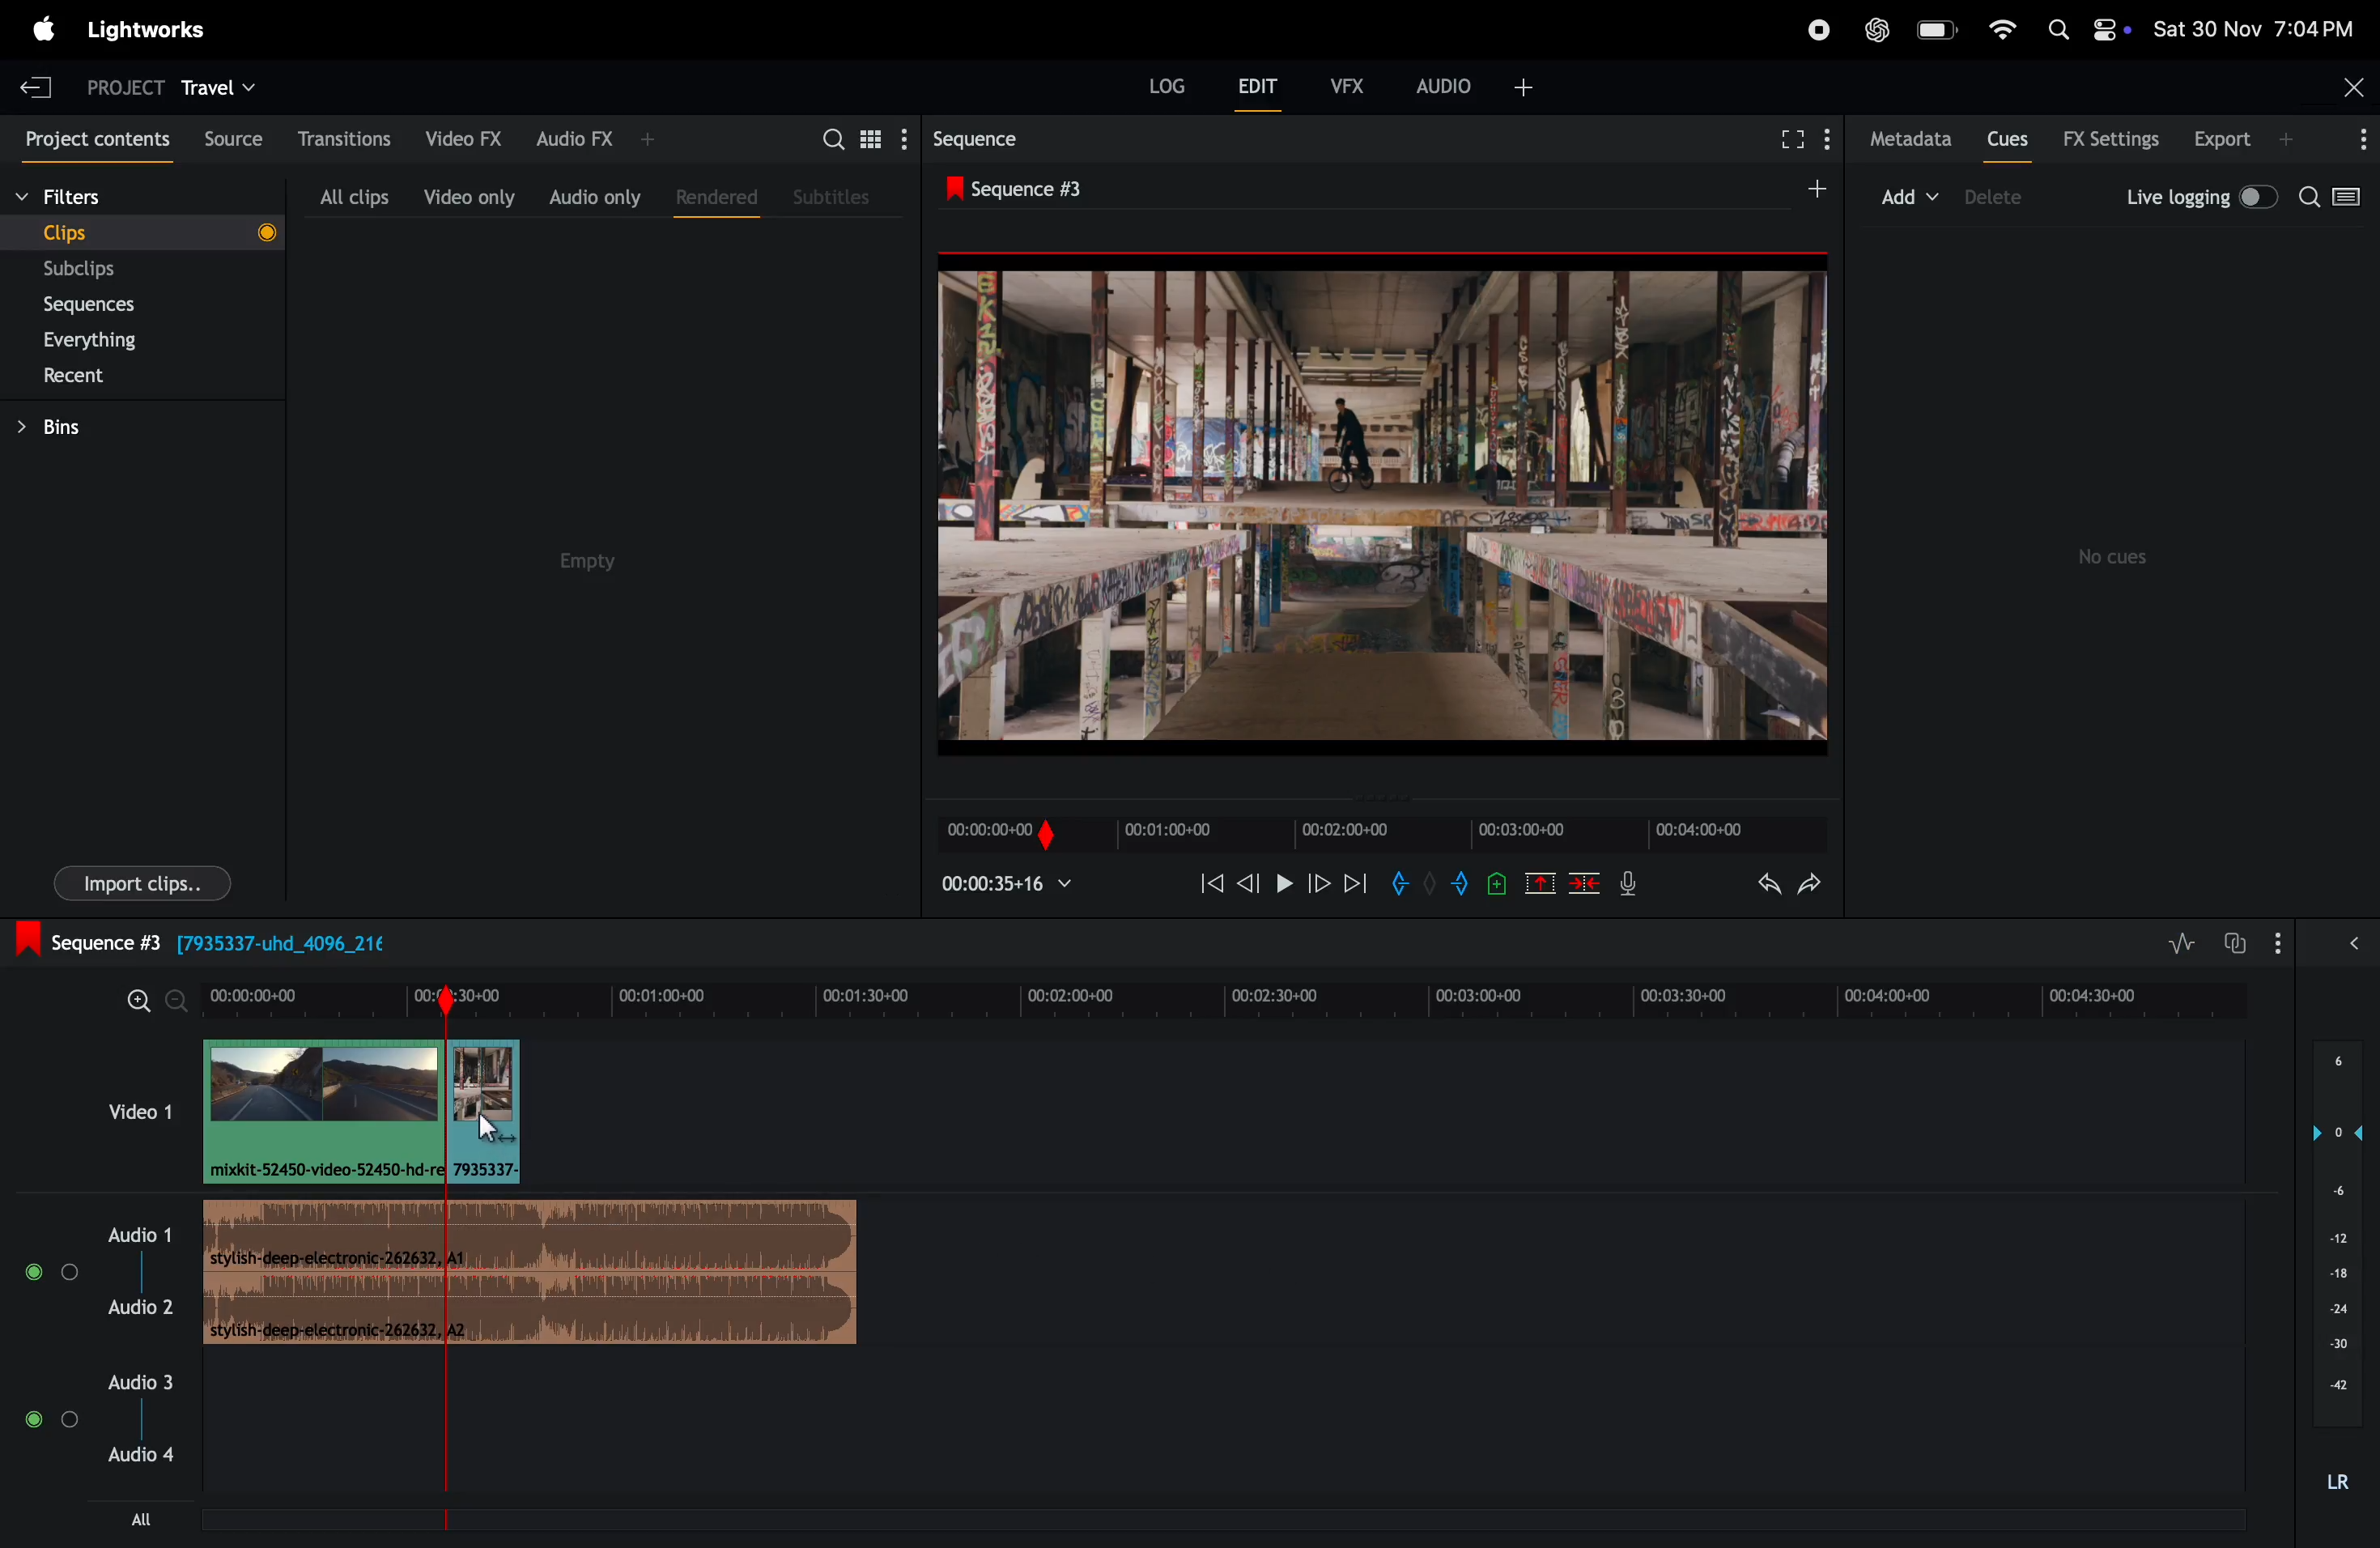 This screenshot has height=1548, width=2380. What do you see at coordinates (2332, 1308) in the screenshot?
I see `-24 (layers)` at bounding box center [2332, 1308].